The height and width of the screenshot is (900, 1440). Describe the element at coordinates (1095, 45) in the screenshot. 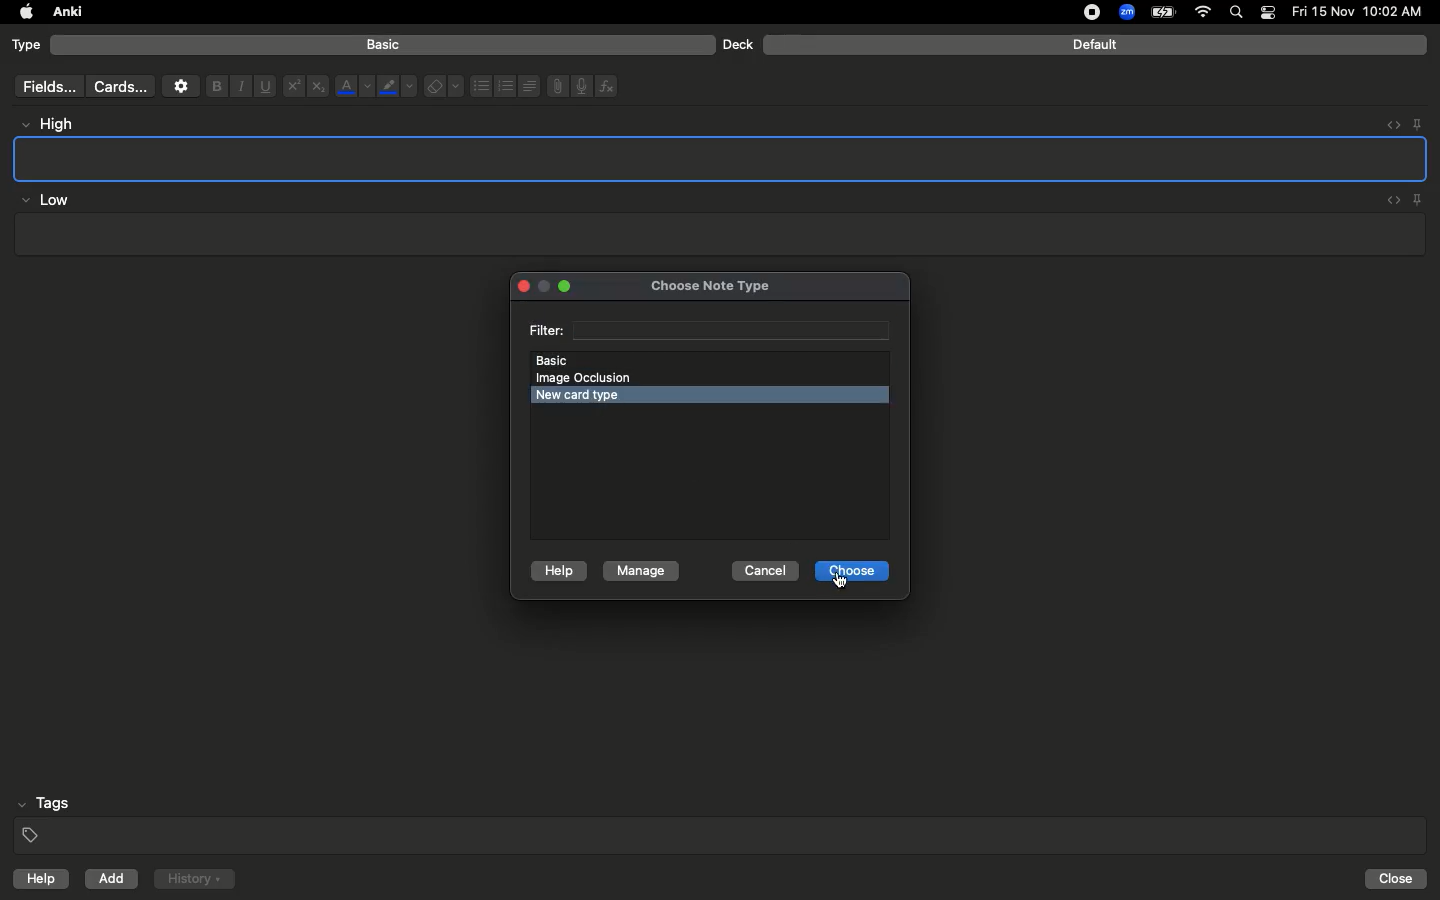

I see `Default` at that location.